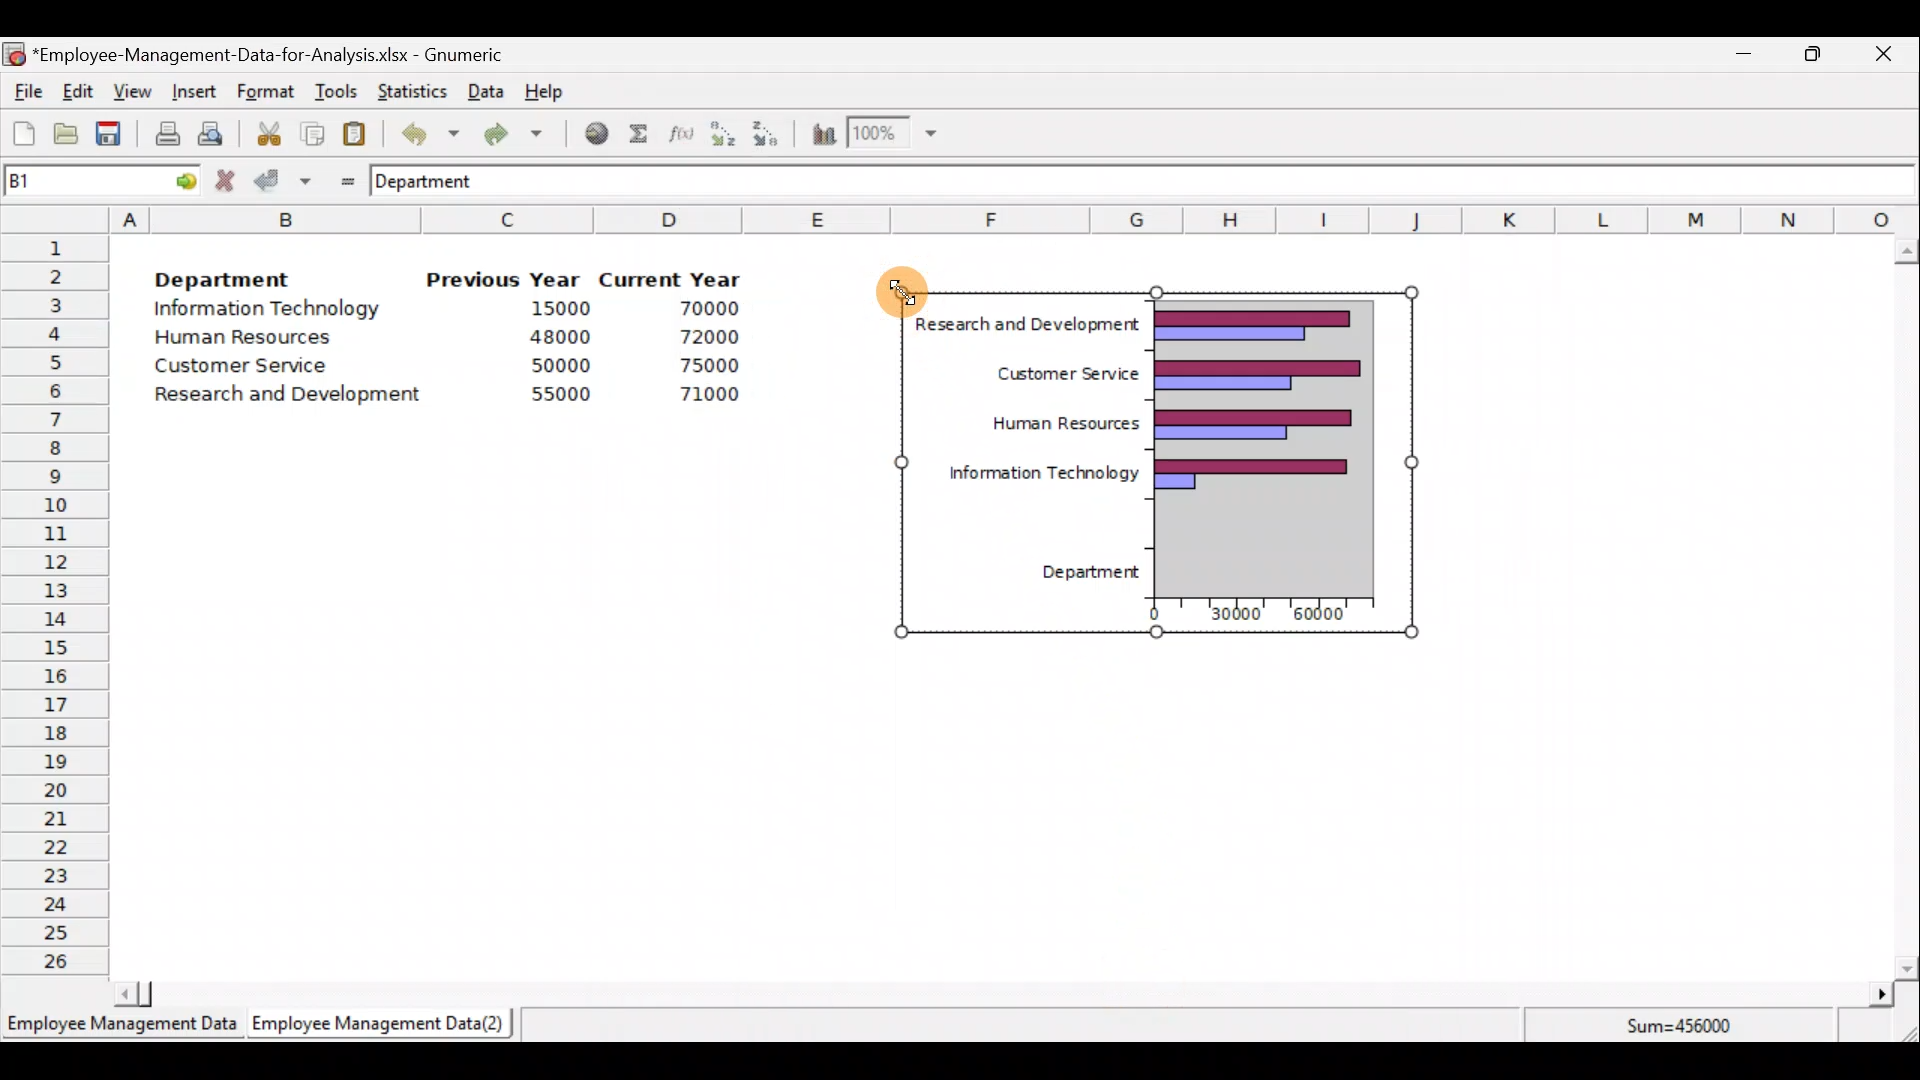 The image size is (1920, 1080). What do you see at coordinates (702, 309) in the screenshot?
I see `70000` at bounding box center [702, 309].